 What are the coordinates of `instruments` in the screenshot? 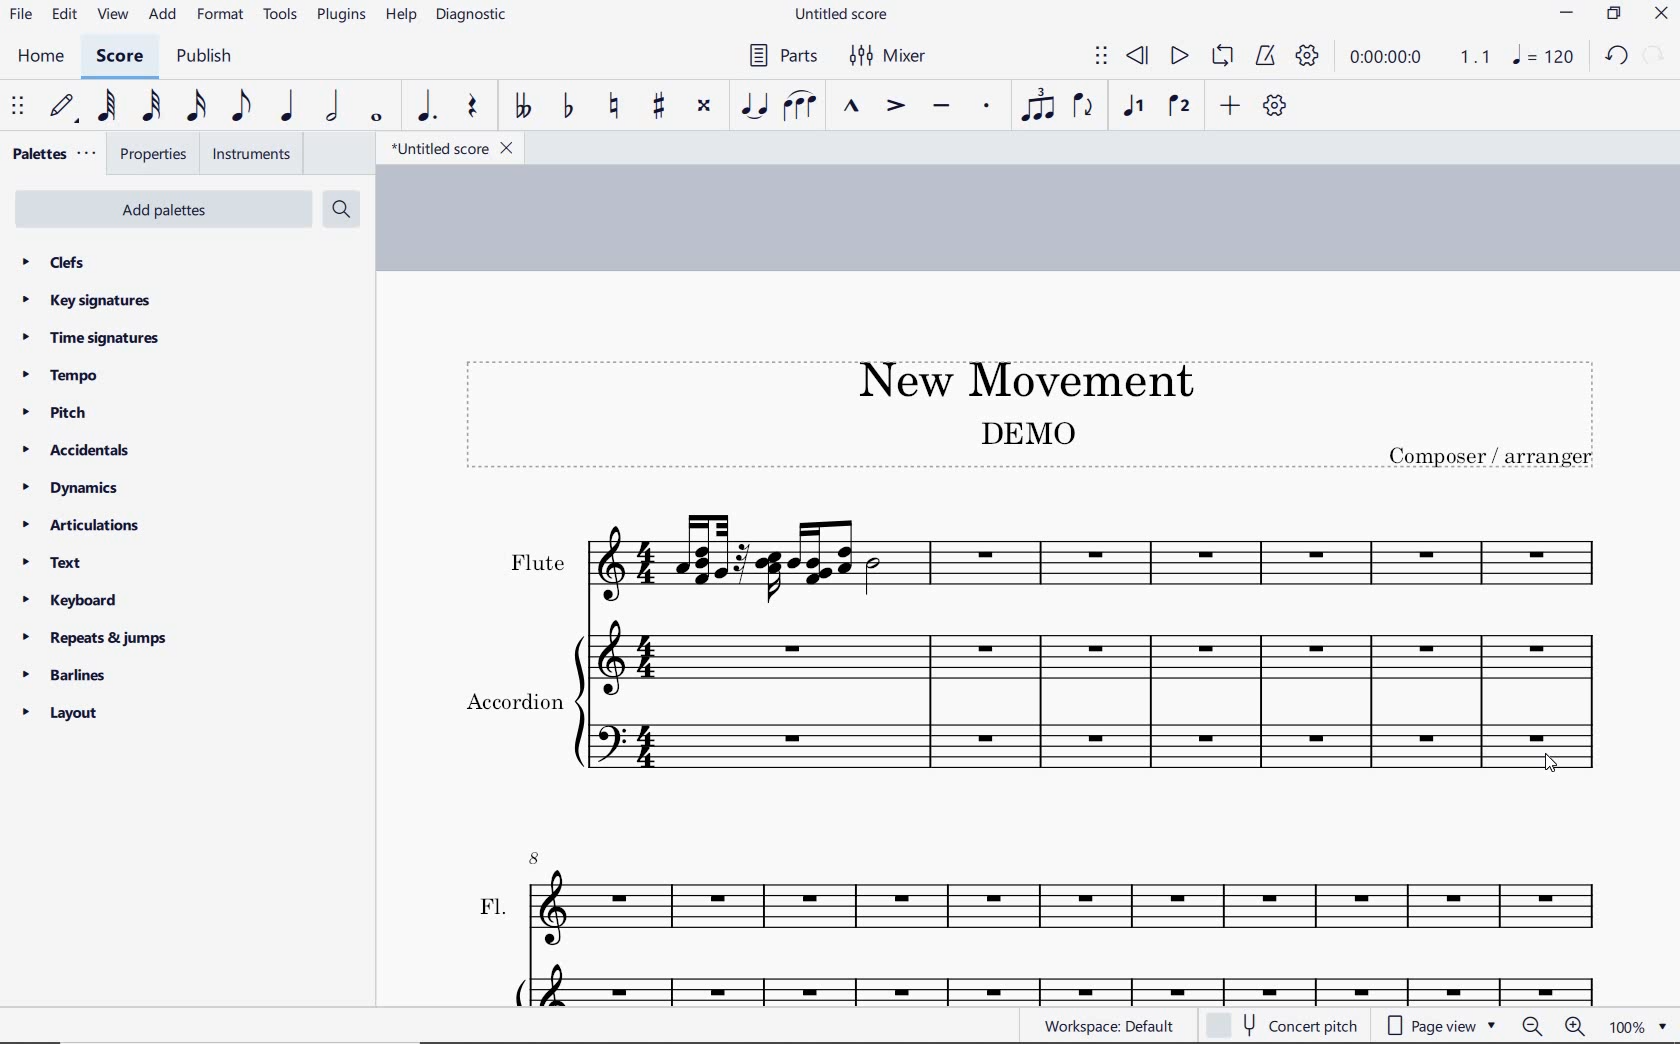 It's located at (248, 155).